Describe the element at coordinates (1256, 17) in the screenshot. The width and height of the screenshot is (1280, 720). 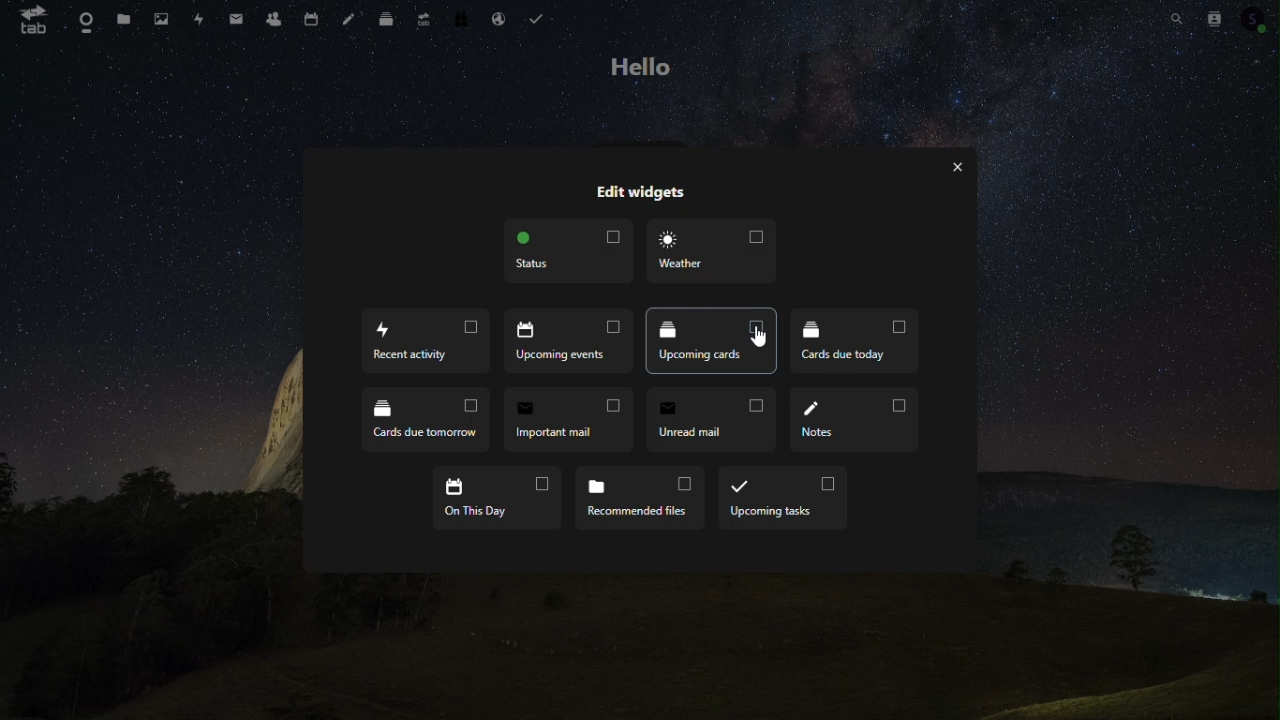
I see `Account icon` at that location.